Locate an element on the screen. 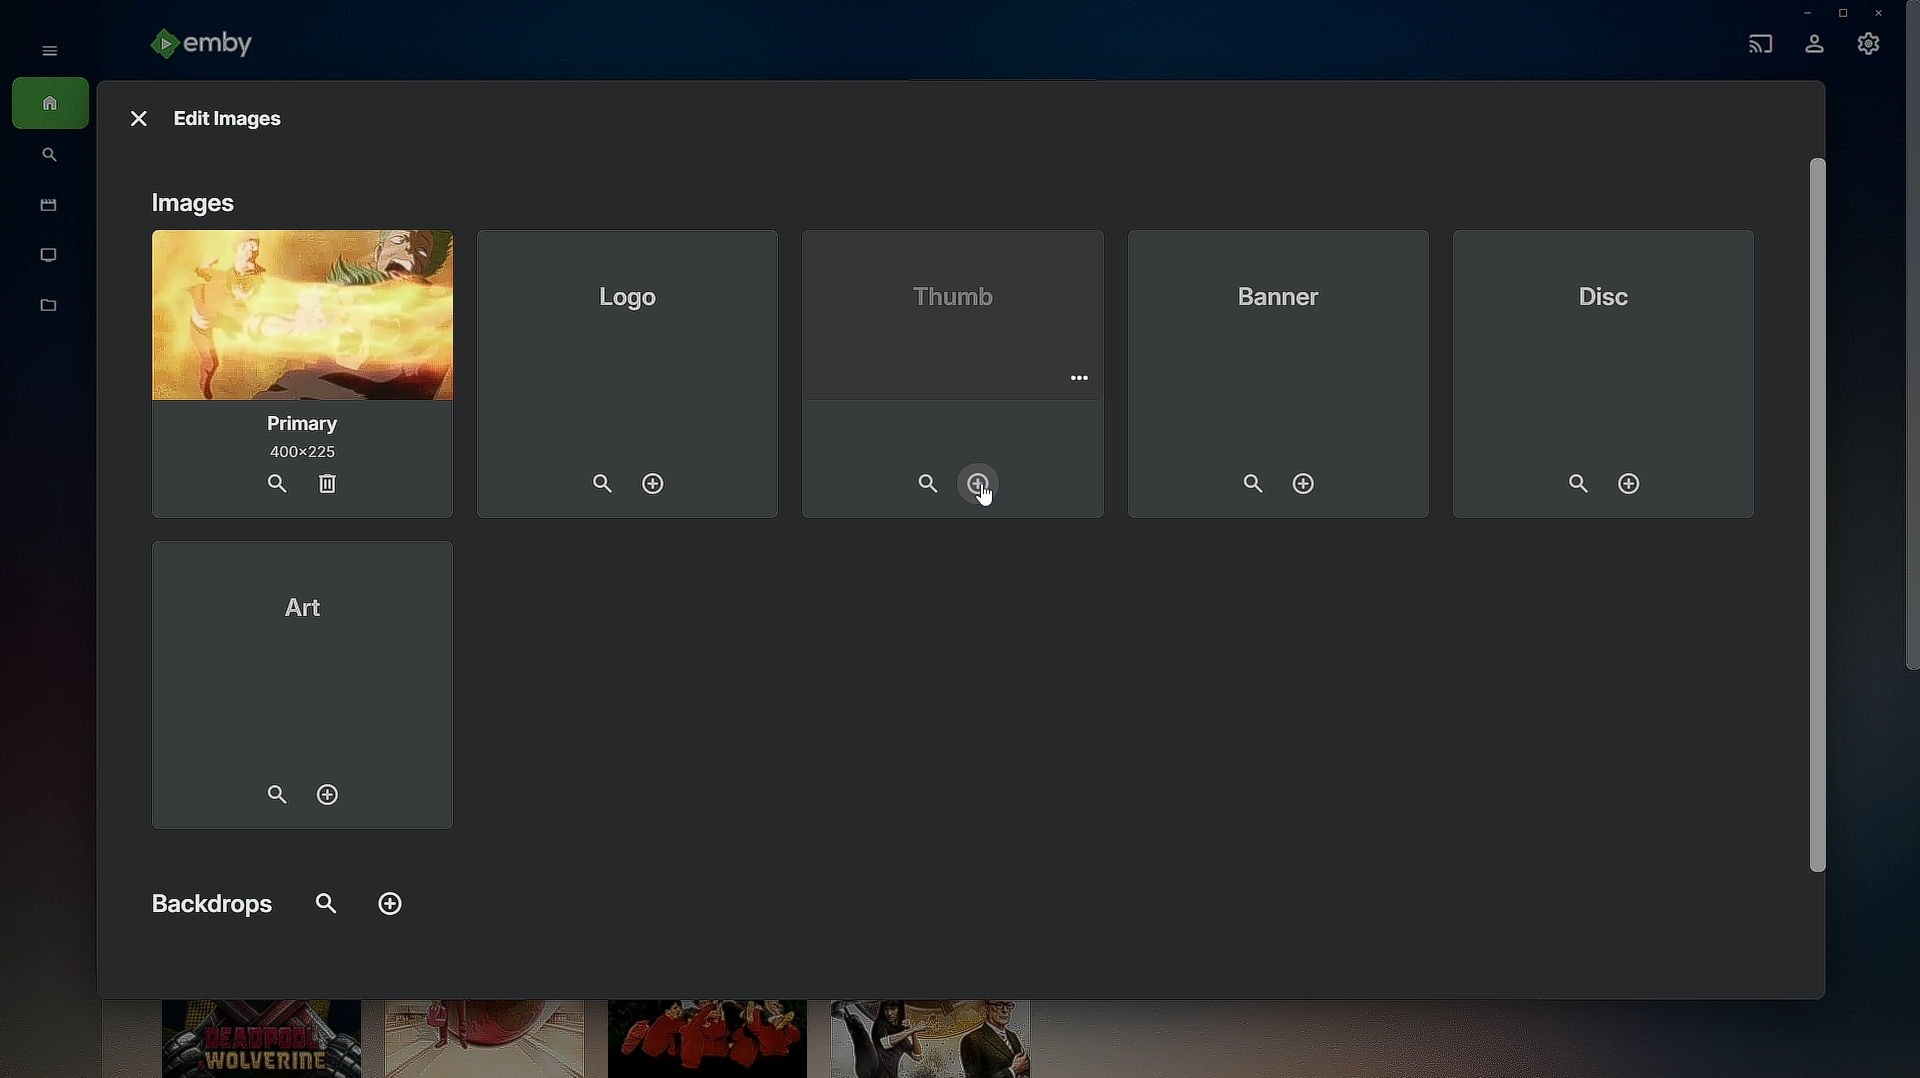  FInd is located at coordinates (322, 898).